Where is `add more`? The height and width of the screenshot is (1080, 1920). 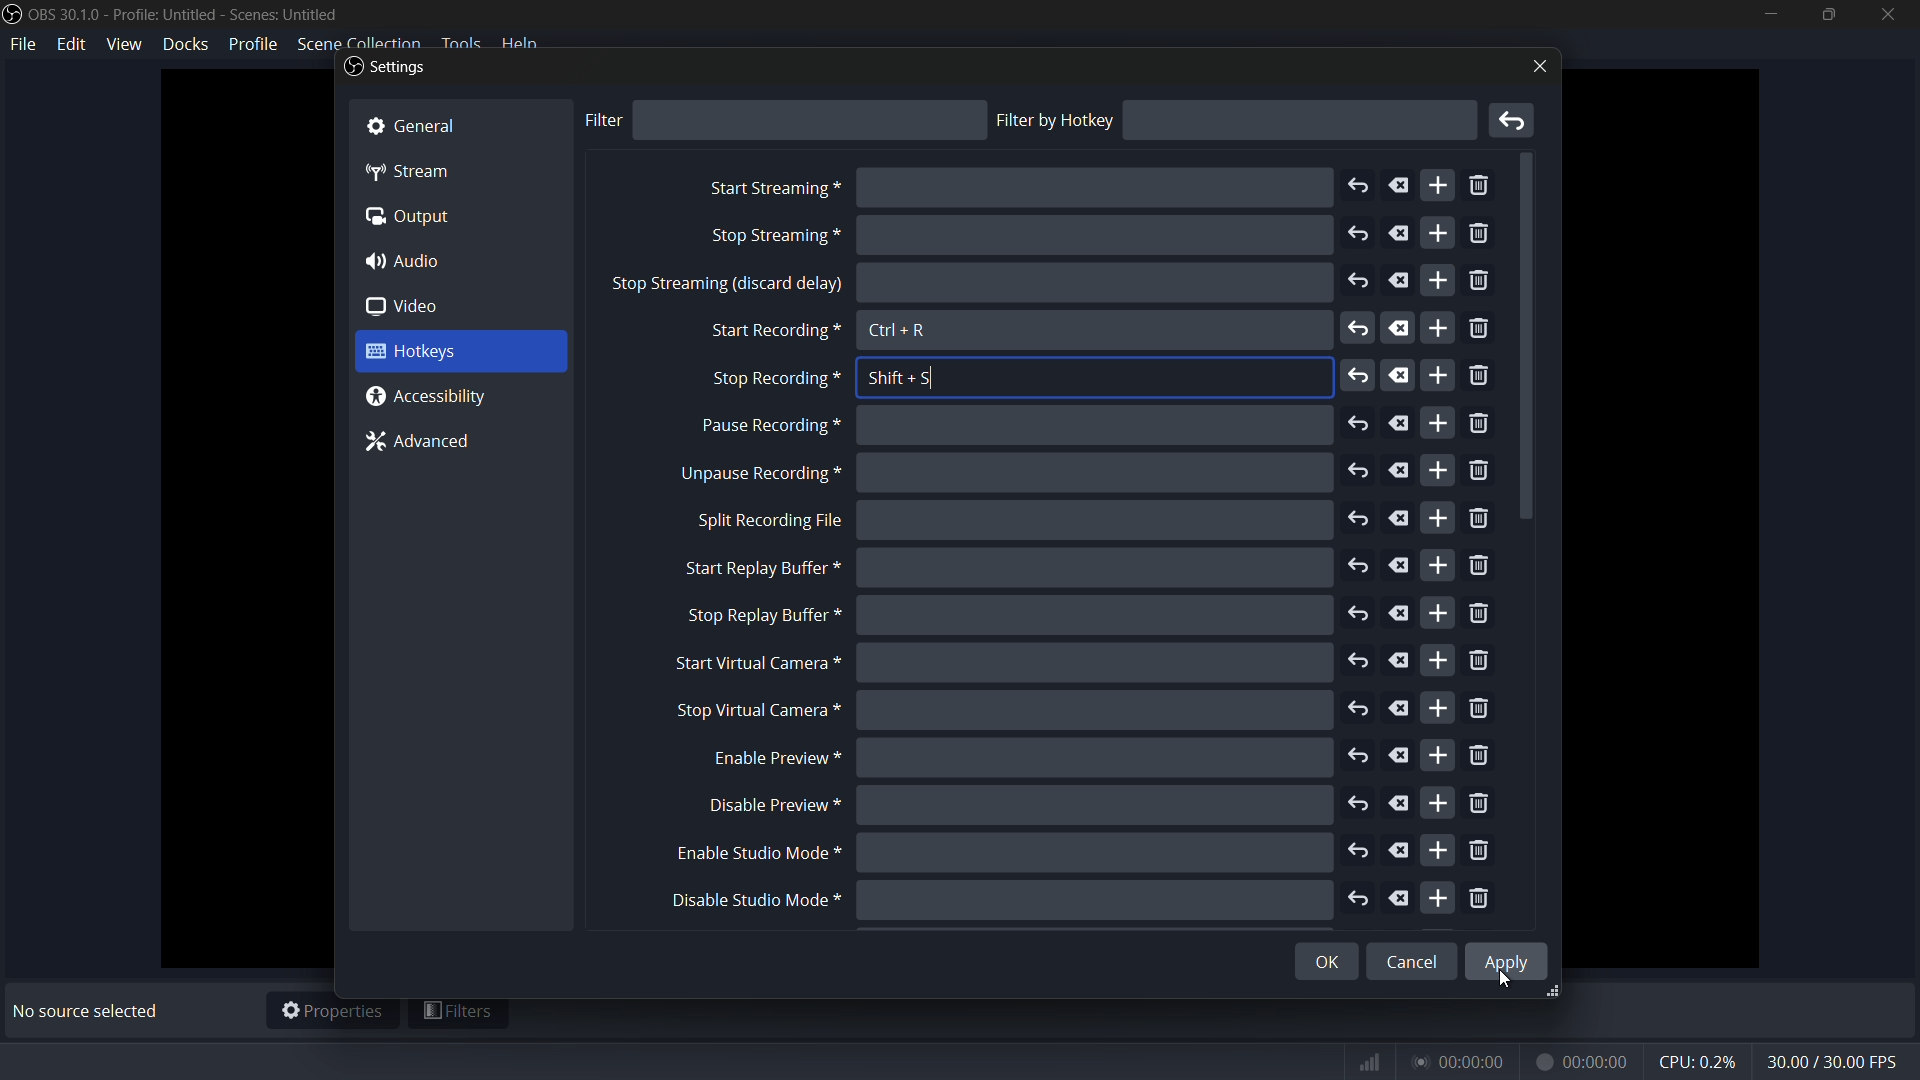
add more is located at coordinates (1440, 707).